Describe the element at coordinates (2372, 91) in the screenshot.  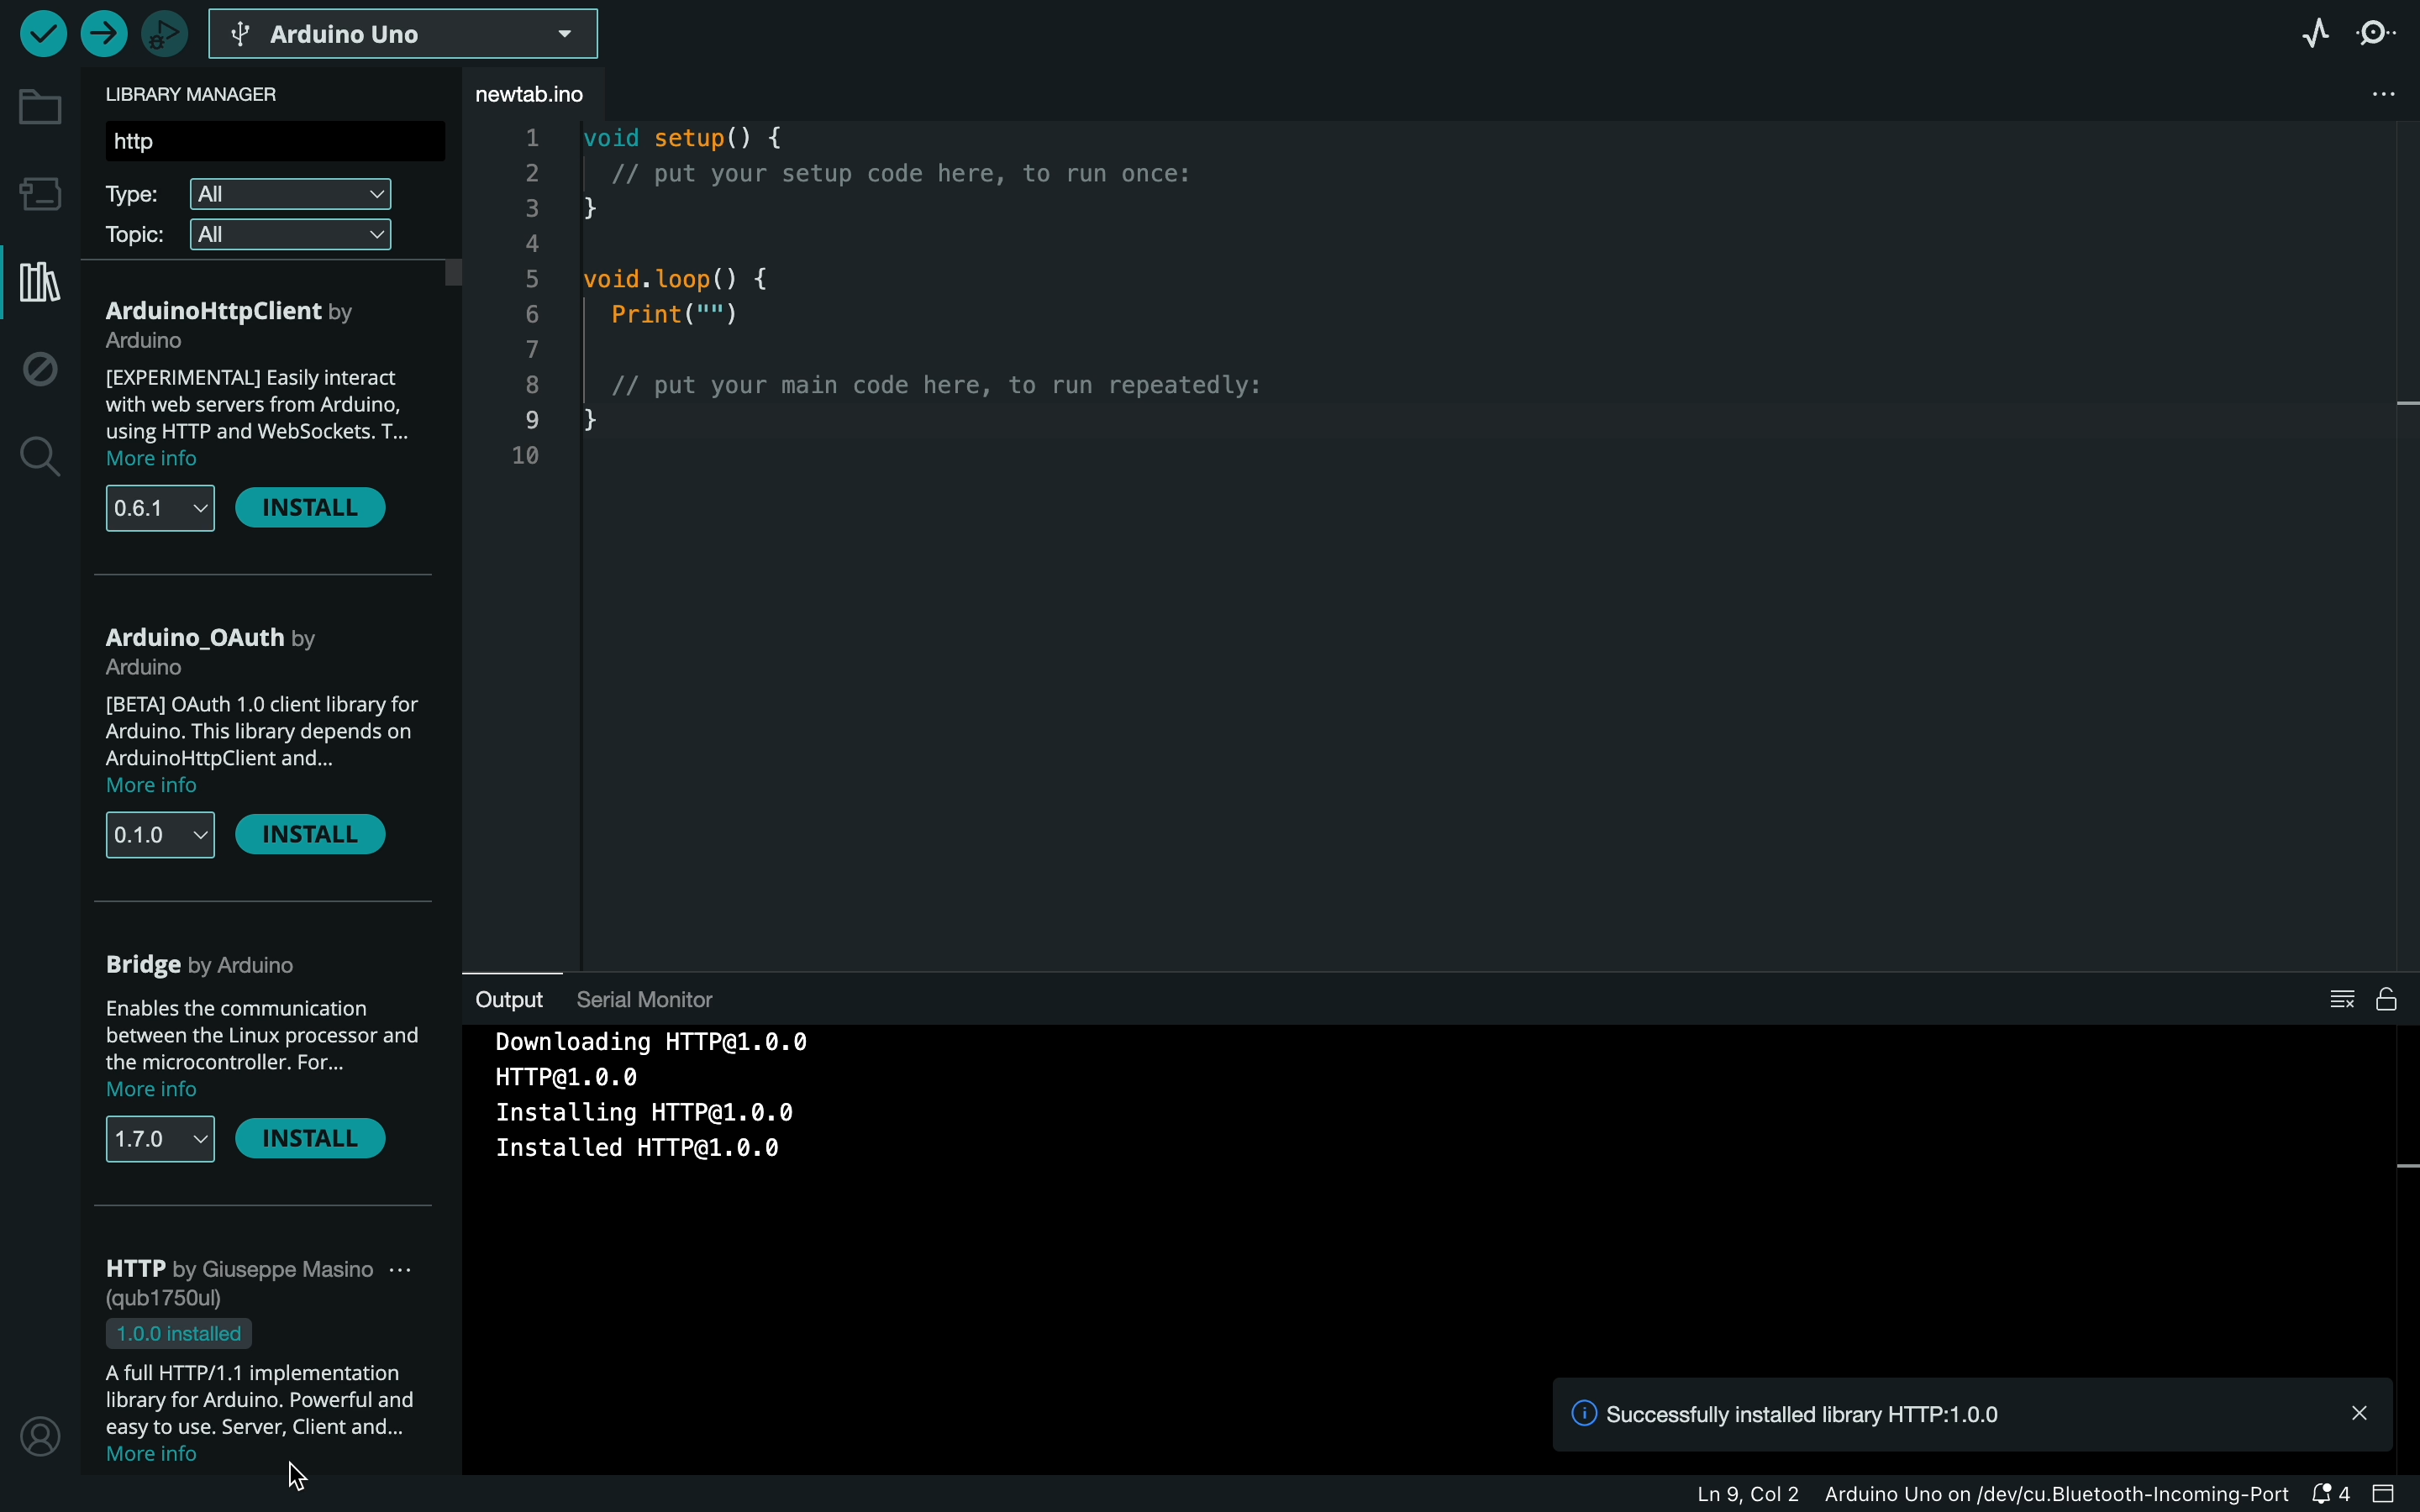
I see `file setting` at that location.